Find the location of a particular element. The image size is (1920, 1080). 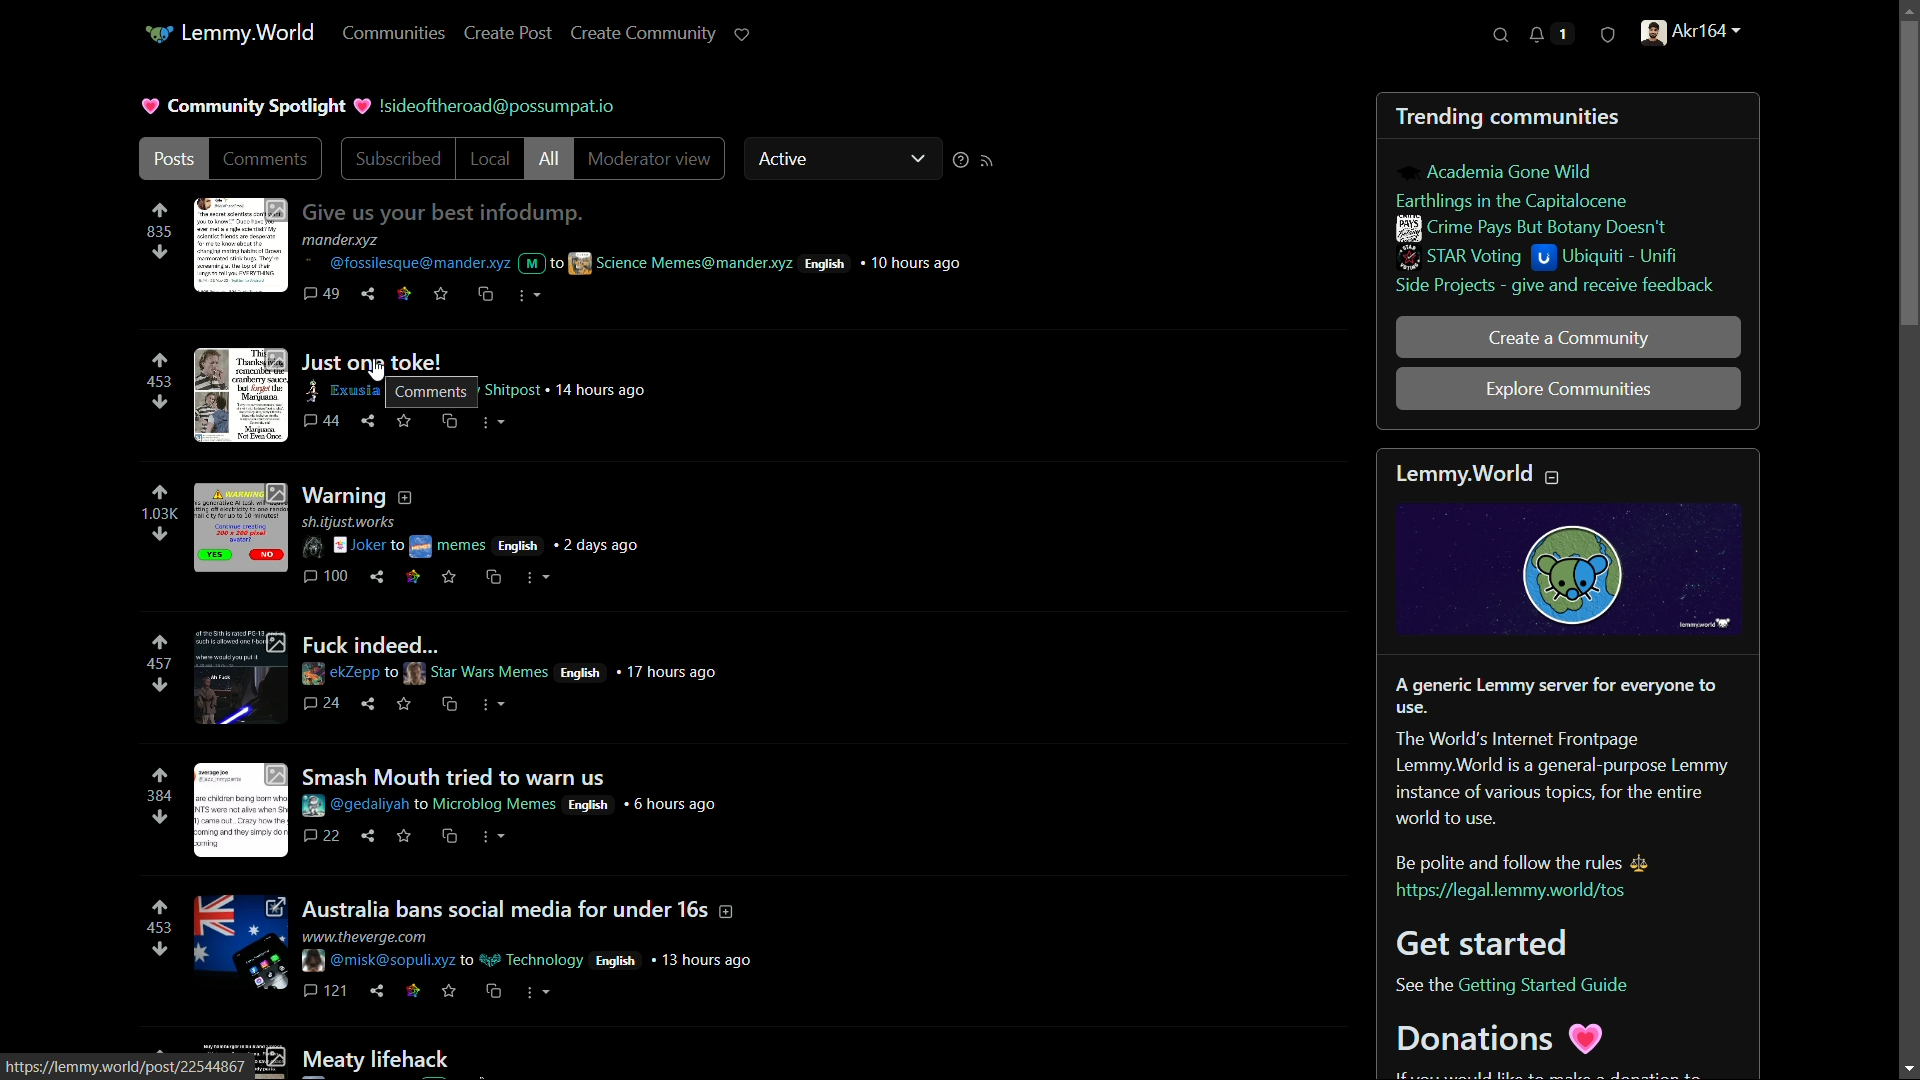

Getting Started Guide is located at coordinates (1552, 985).